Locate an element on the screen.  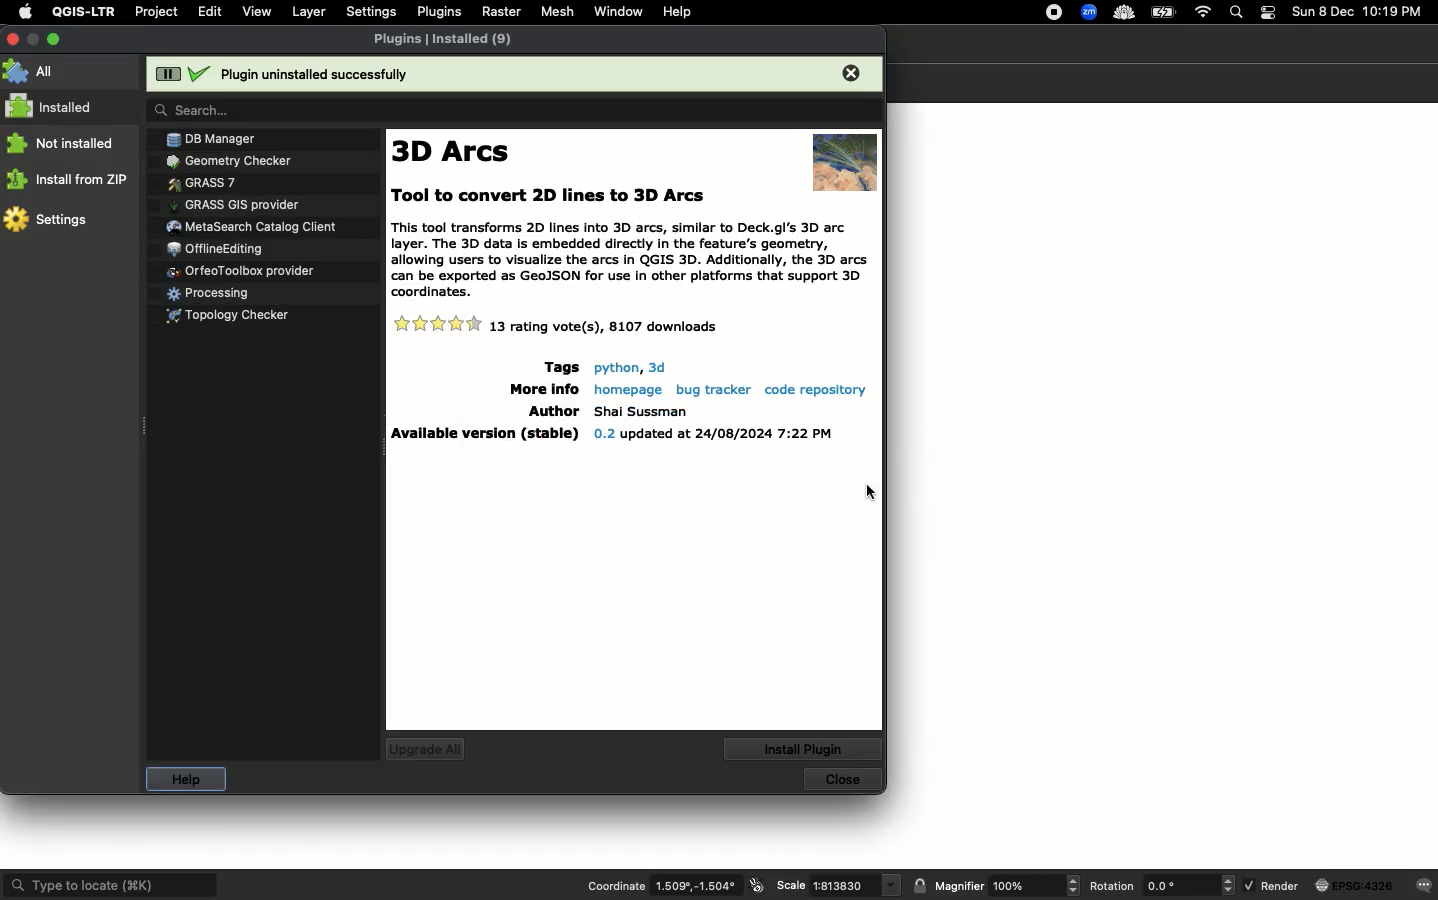
Plugins is located at coordinates (254, 203).